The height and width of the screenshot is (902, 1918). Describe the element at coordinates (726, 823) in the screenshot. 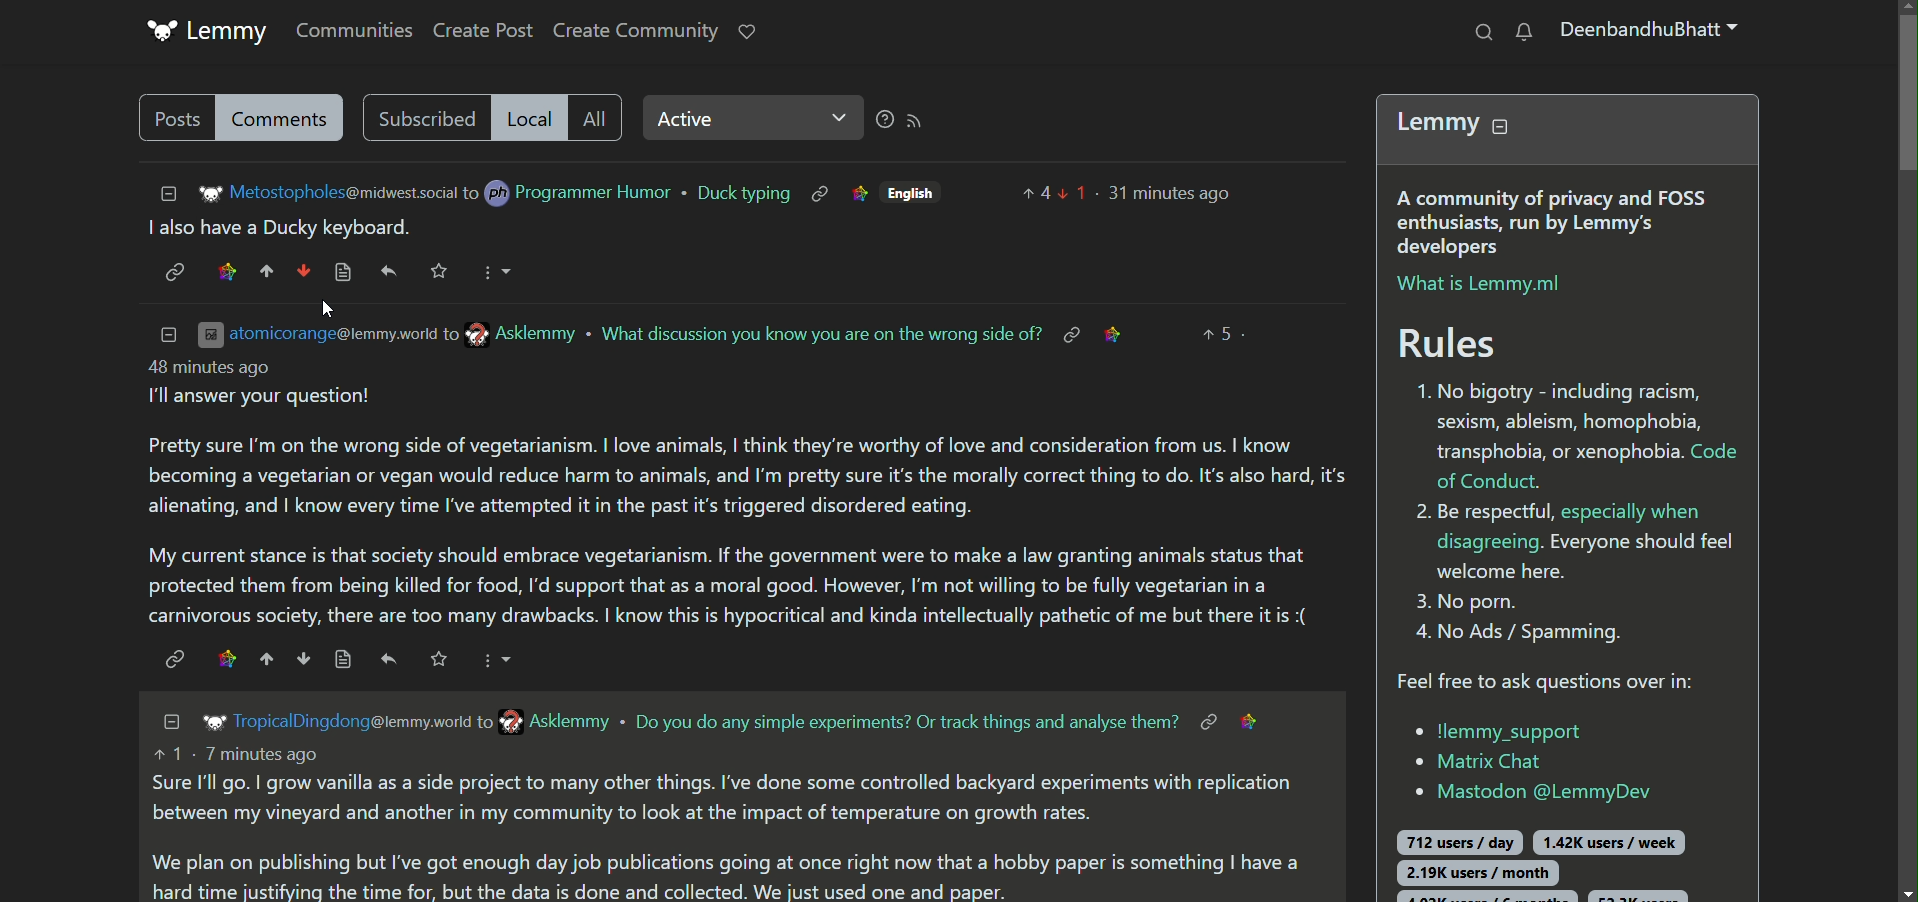

I see `text` at that location.